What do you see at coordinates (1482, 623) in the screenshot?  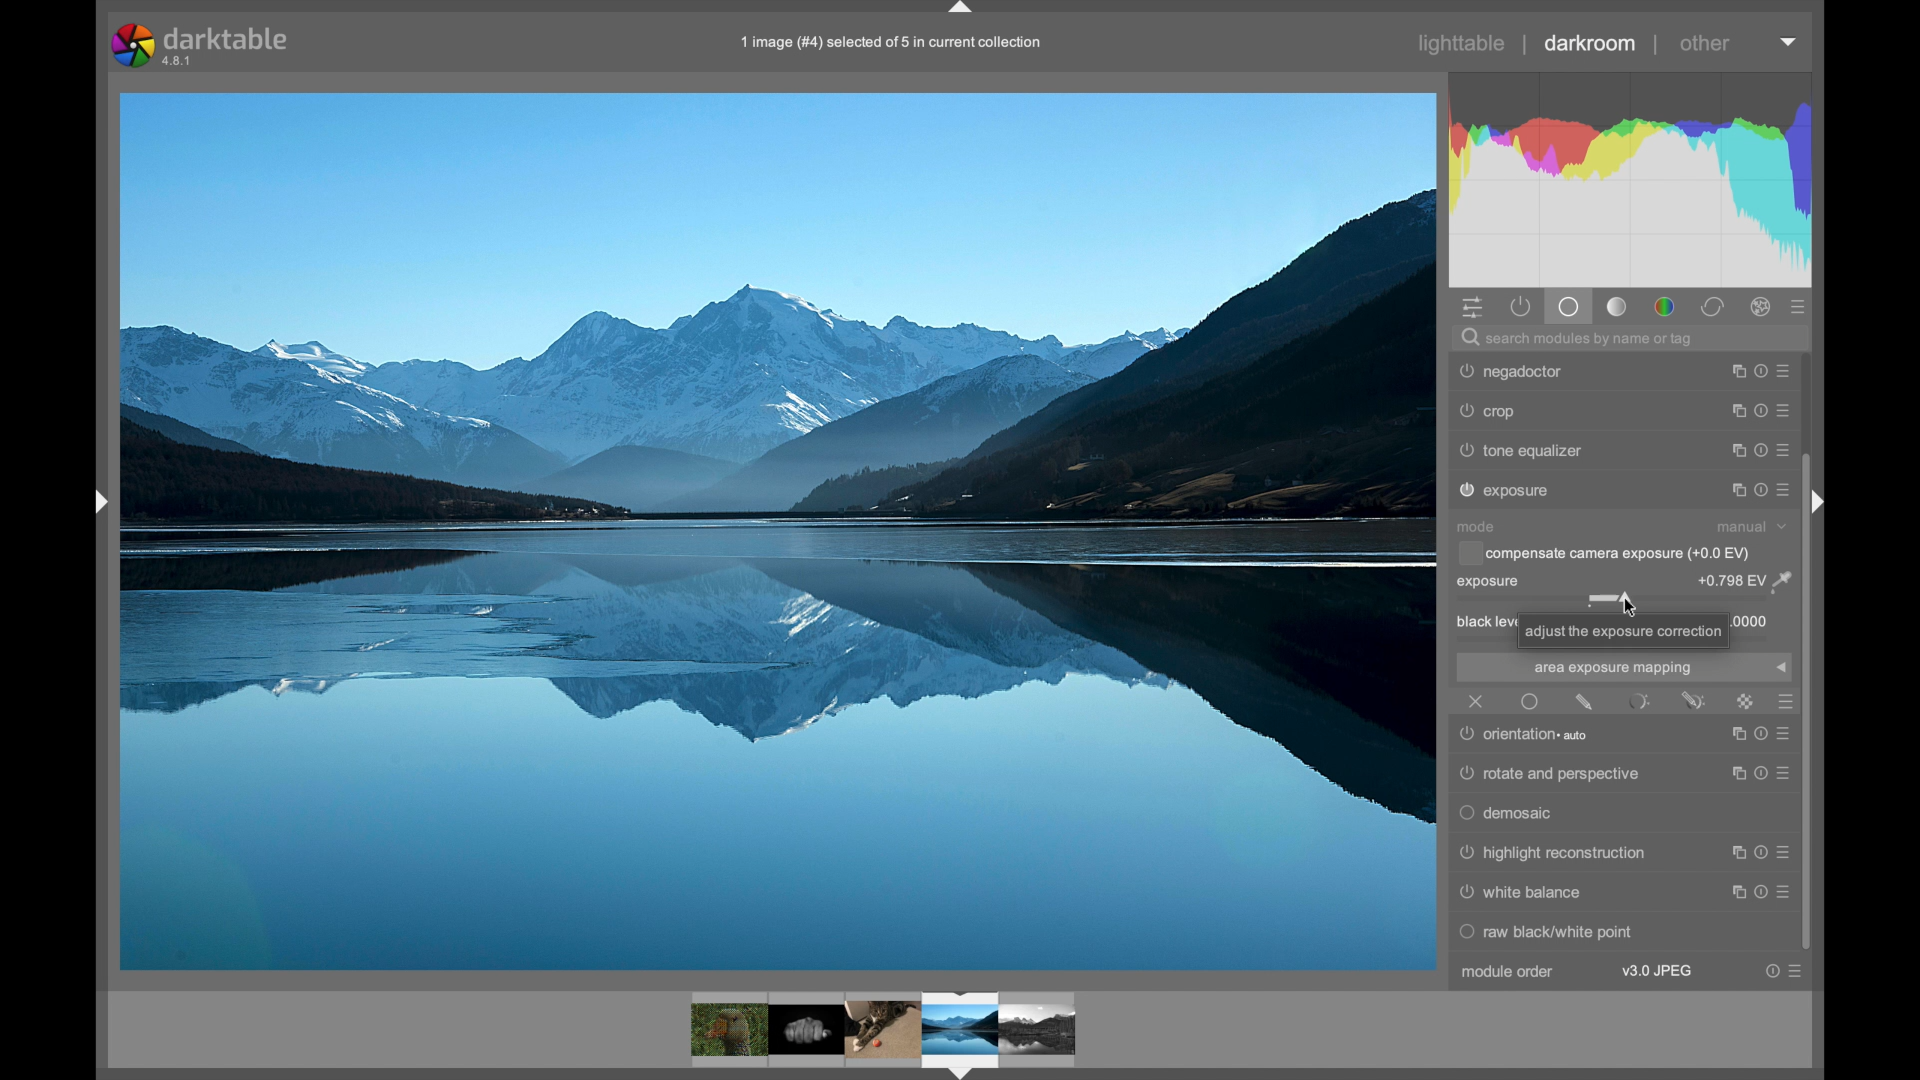 I see `black lev` at bounding box center [1482, 623].